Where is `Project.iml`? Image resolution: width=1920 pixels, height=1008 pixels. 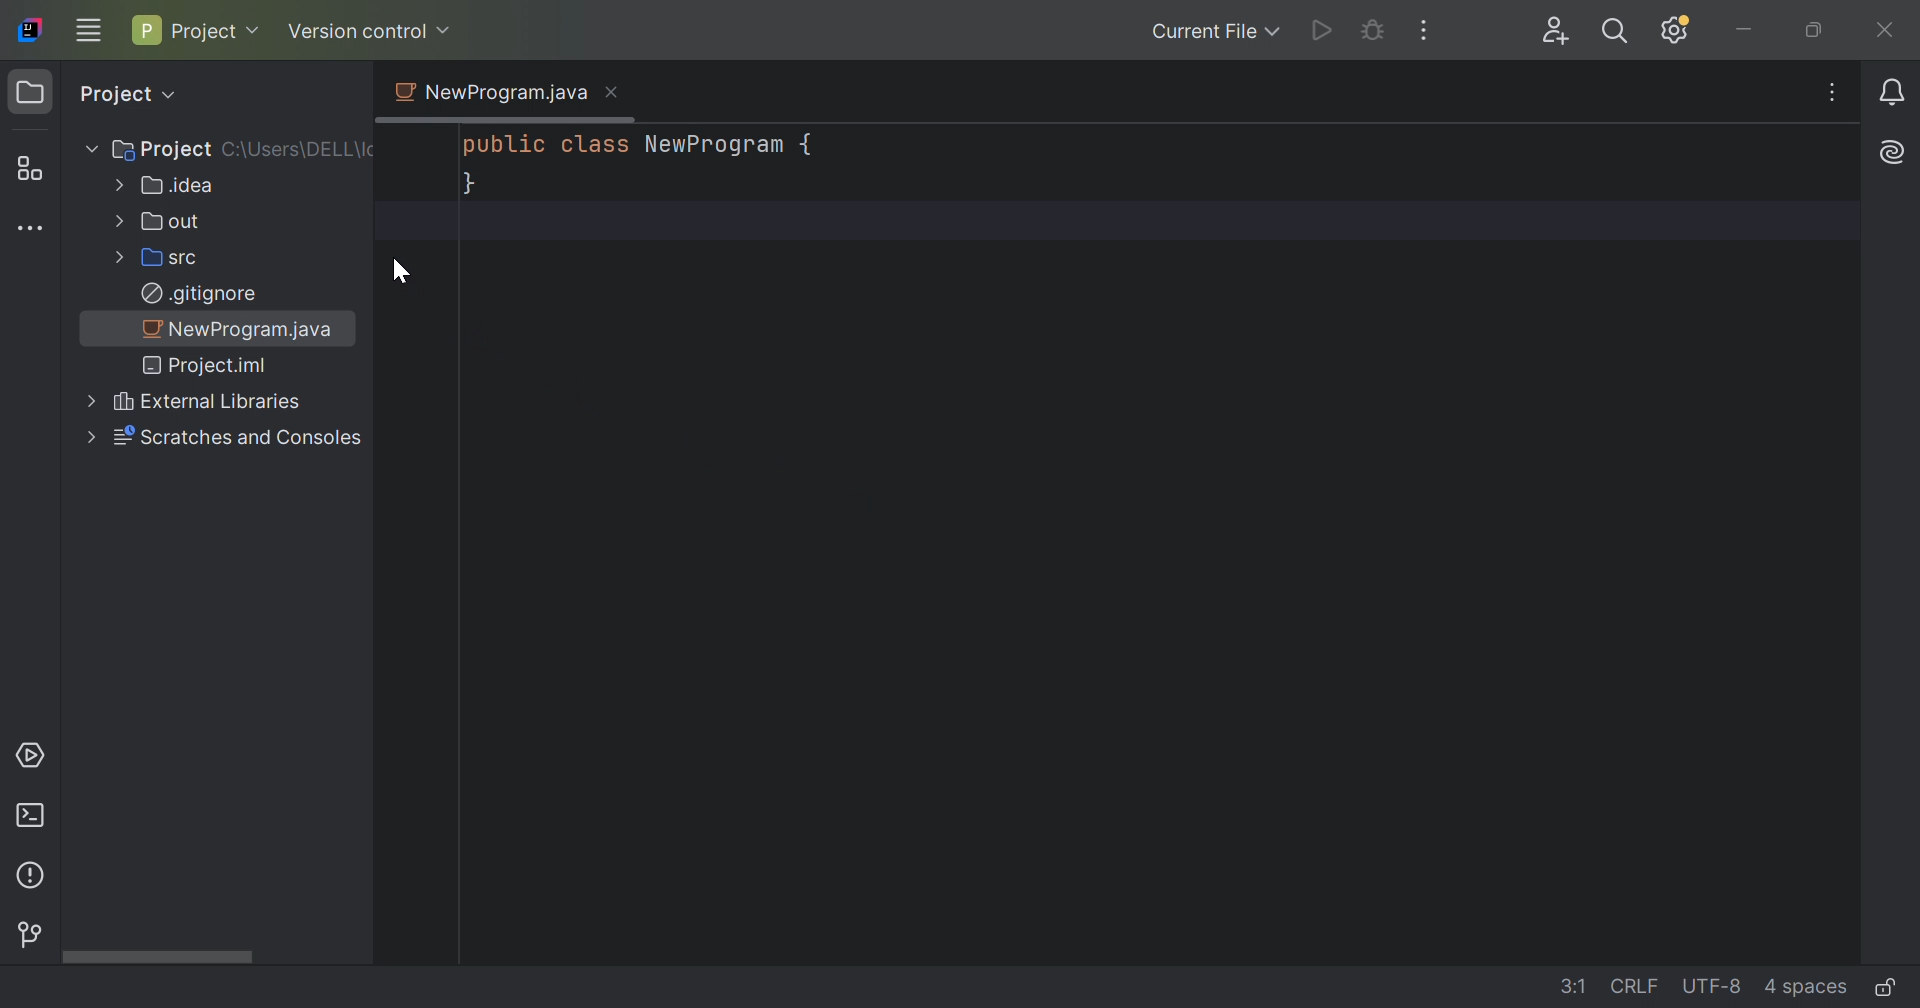
Project.iml is located at coordinates (209, 366).